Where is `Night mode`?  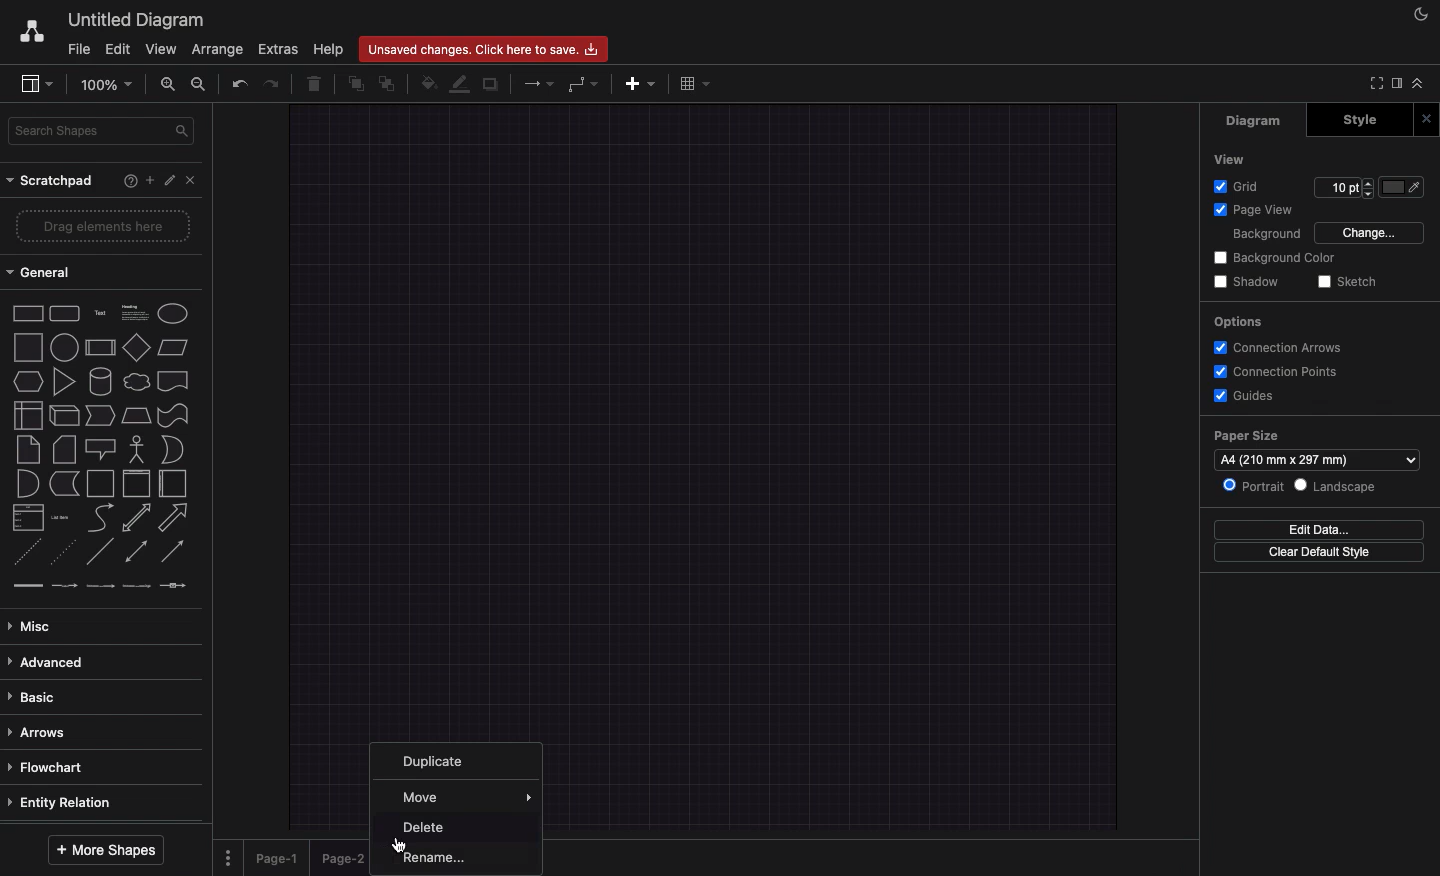
Night mode is located at coordinates (1417, 15).